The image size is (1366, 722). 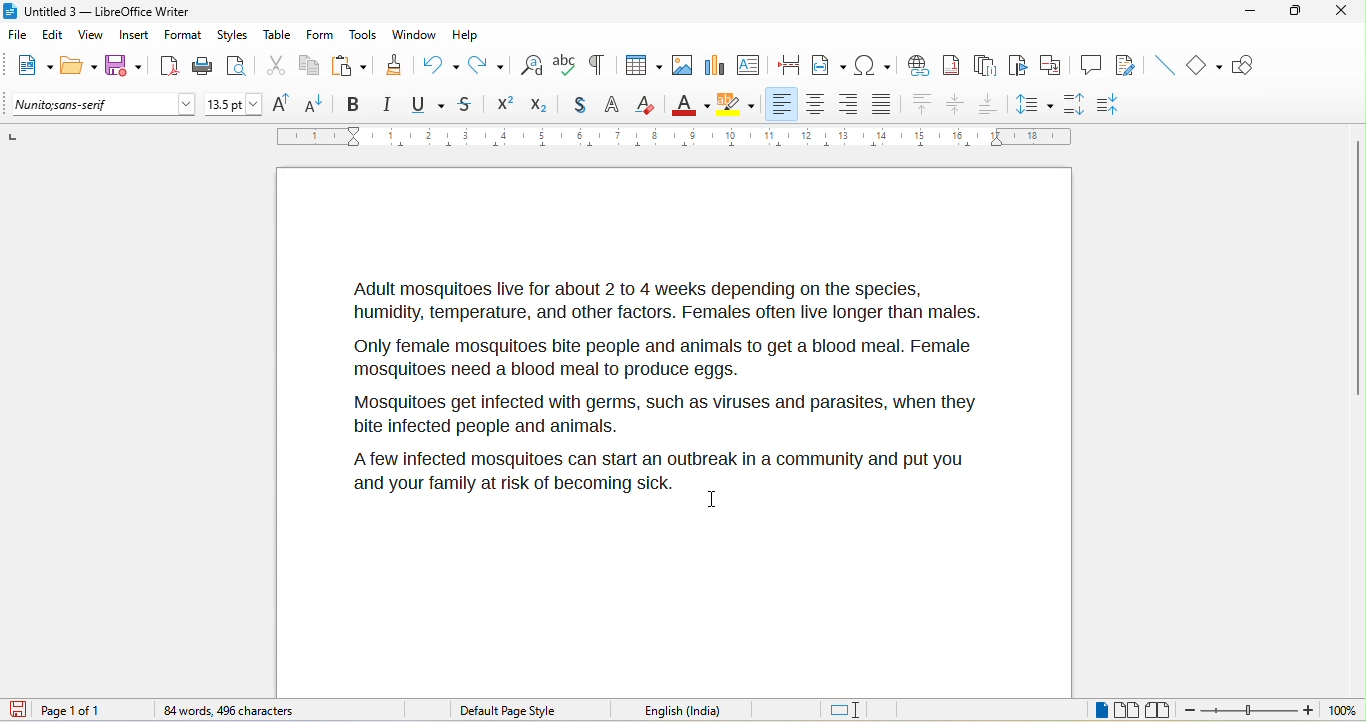 What do you see at coordinates (168, 65) in the screenshot?
I see `export directly as pdf` at bounding box center [168, 65].